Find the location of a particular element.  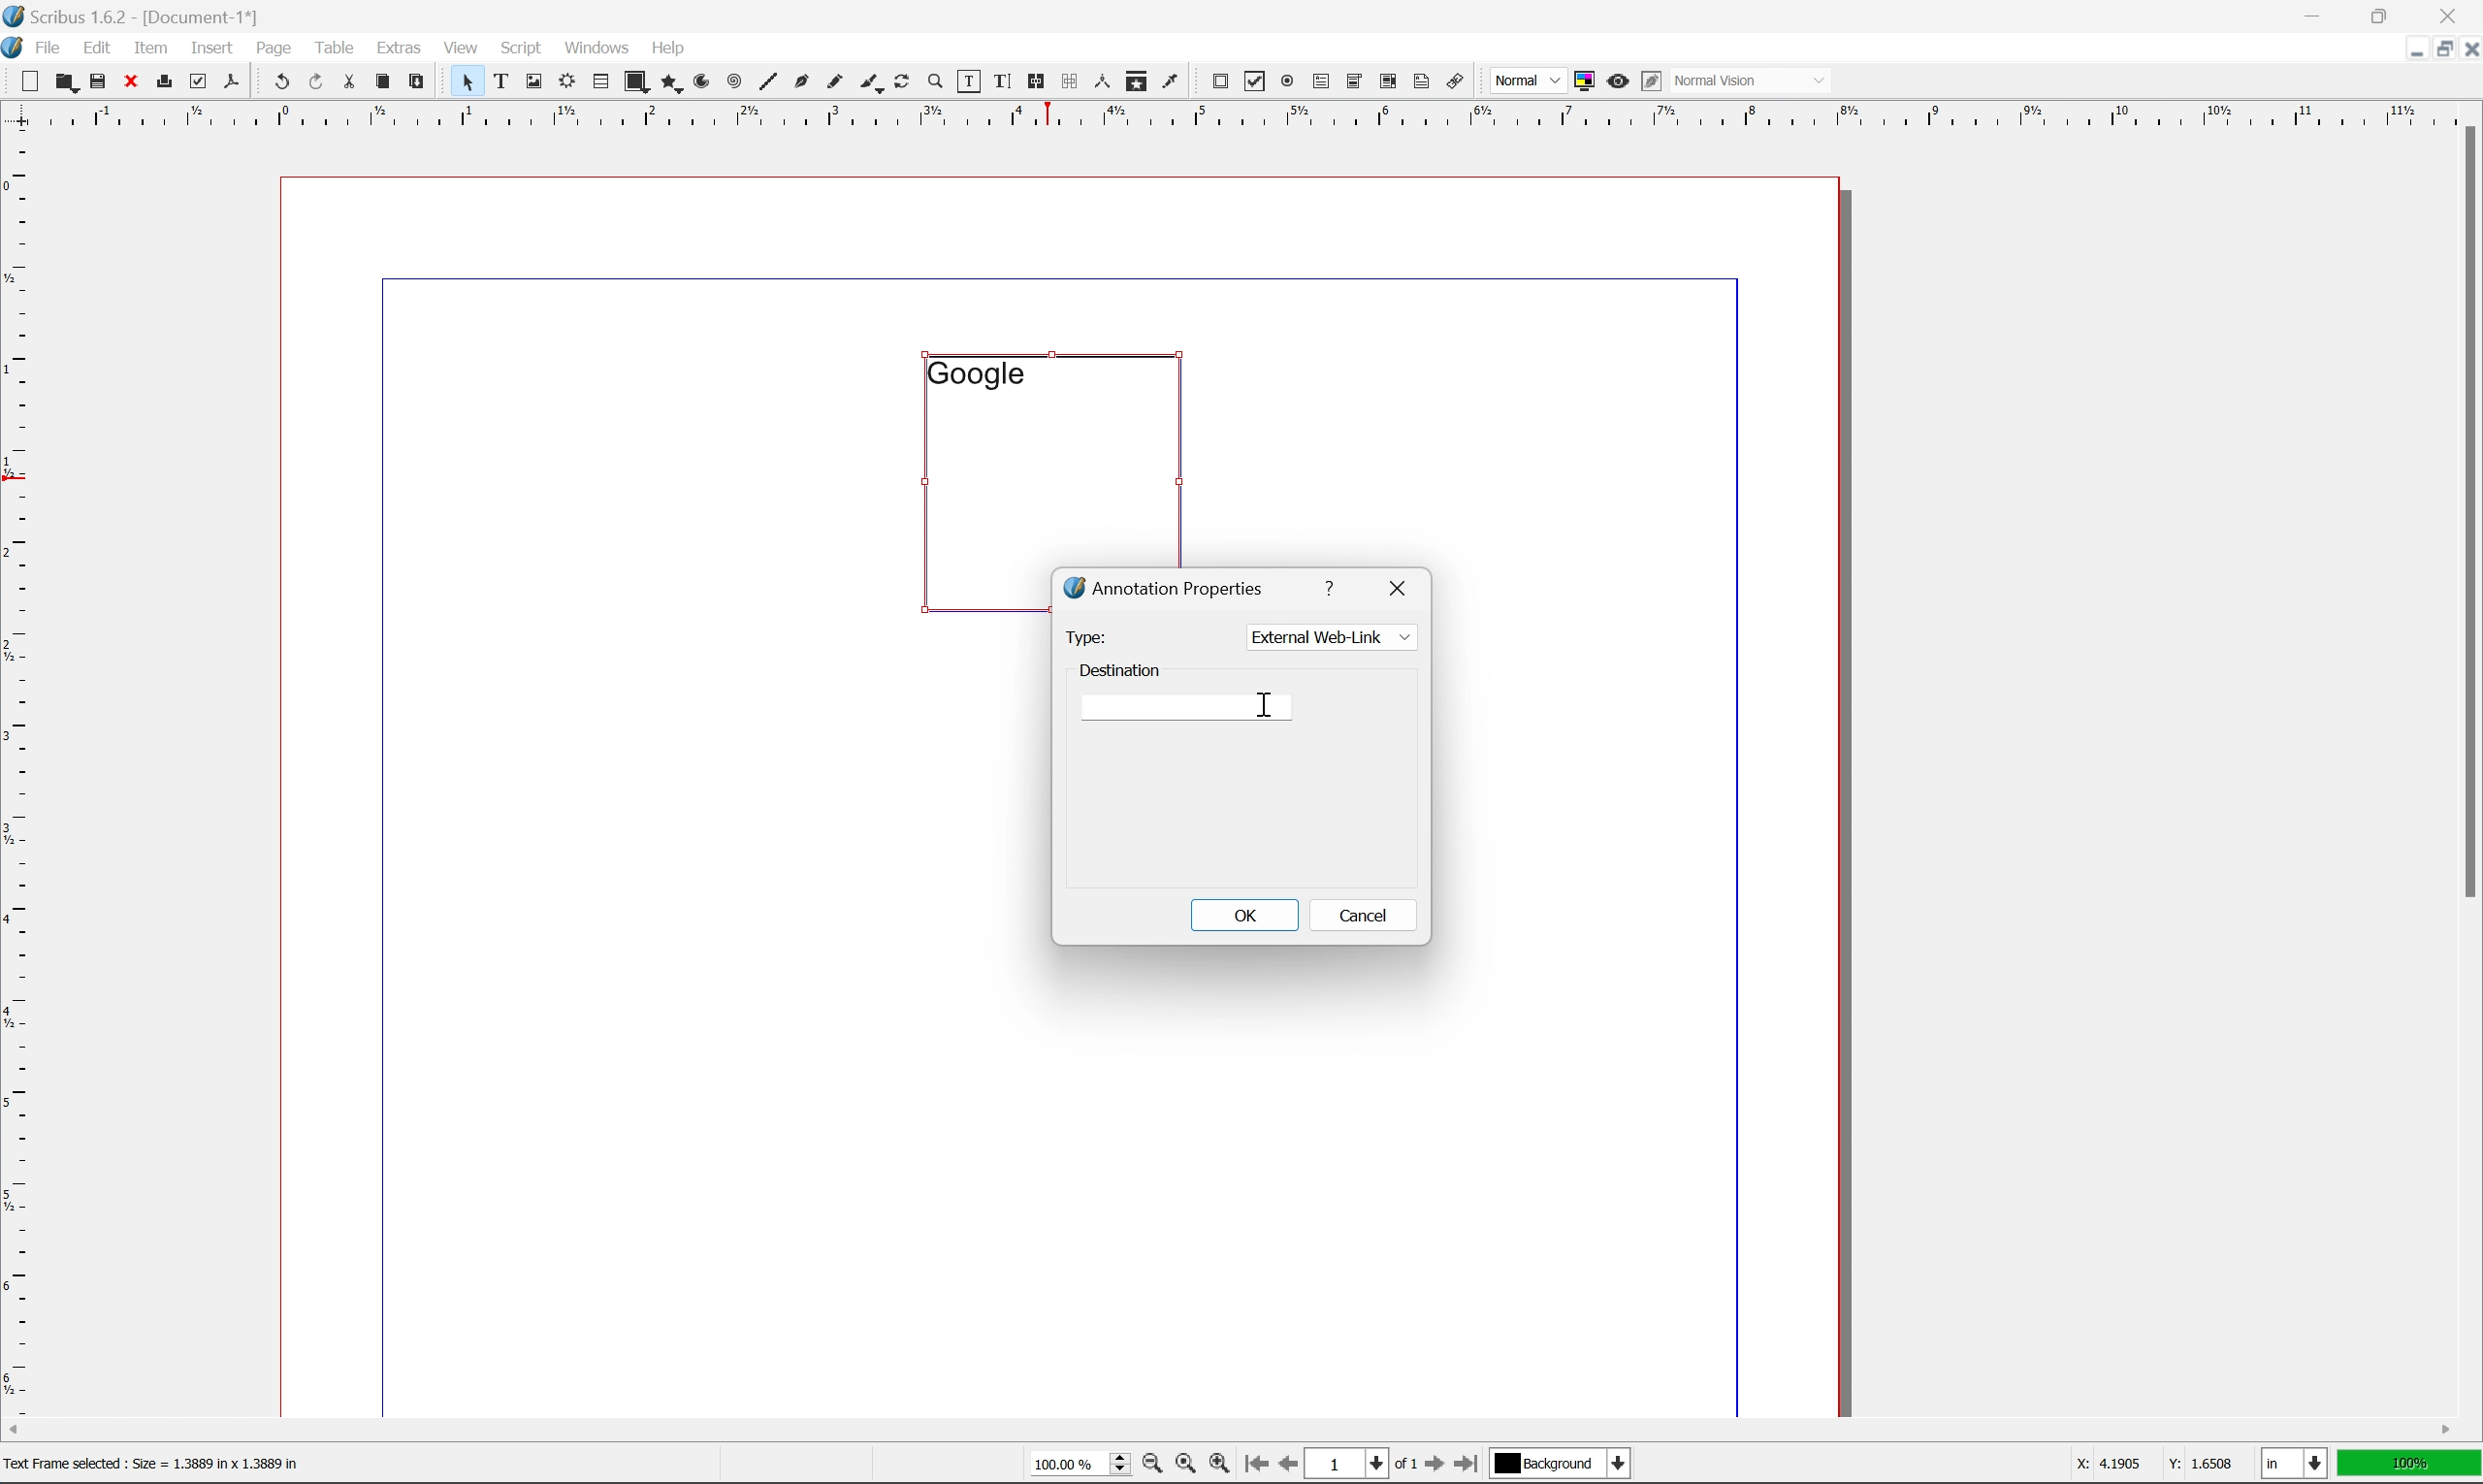

save as pdf is located at coordinates (233, 81).